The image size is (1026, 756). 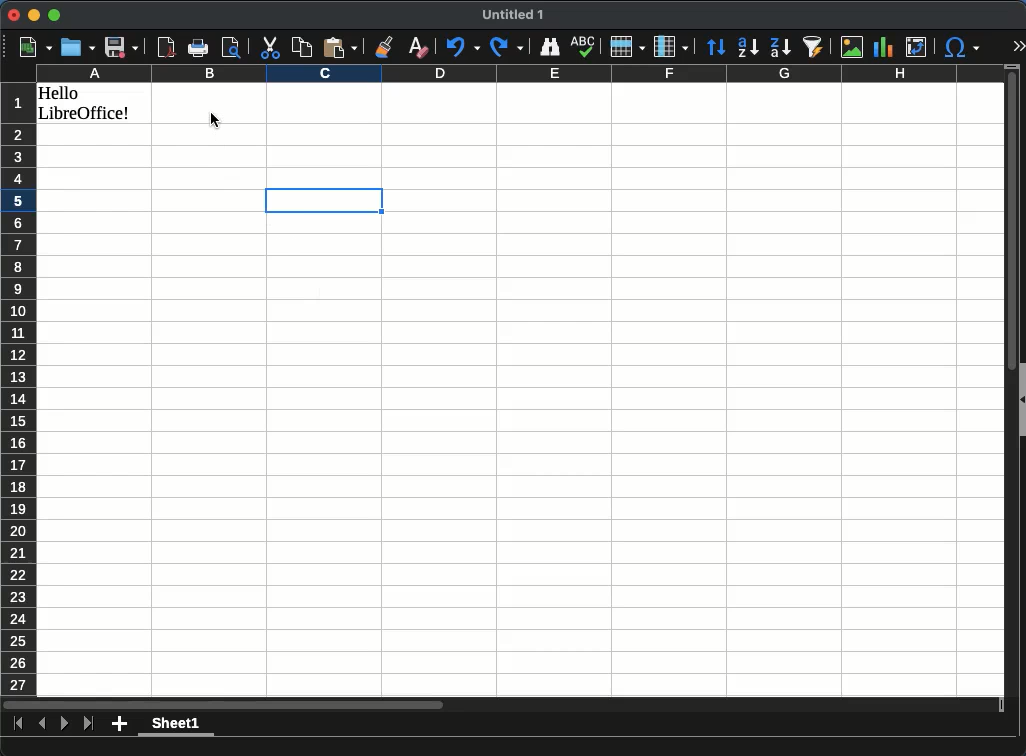 What do you see at coordinates (233, 48) in the screenshot?
I see `page preview` at bounding box center [233, 48].